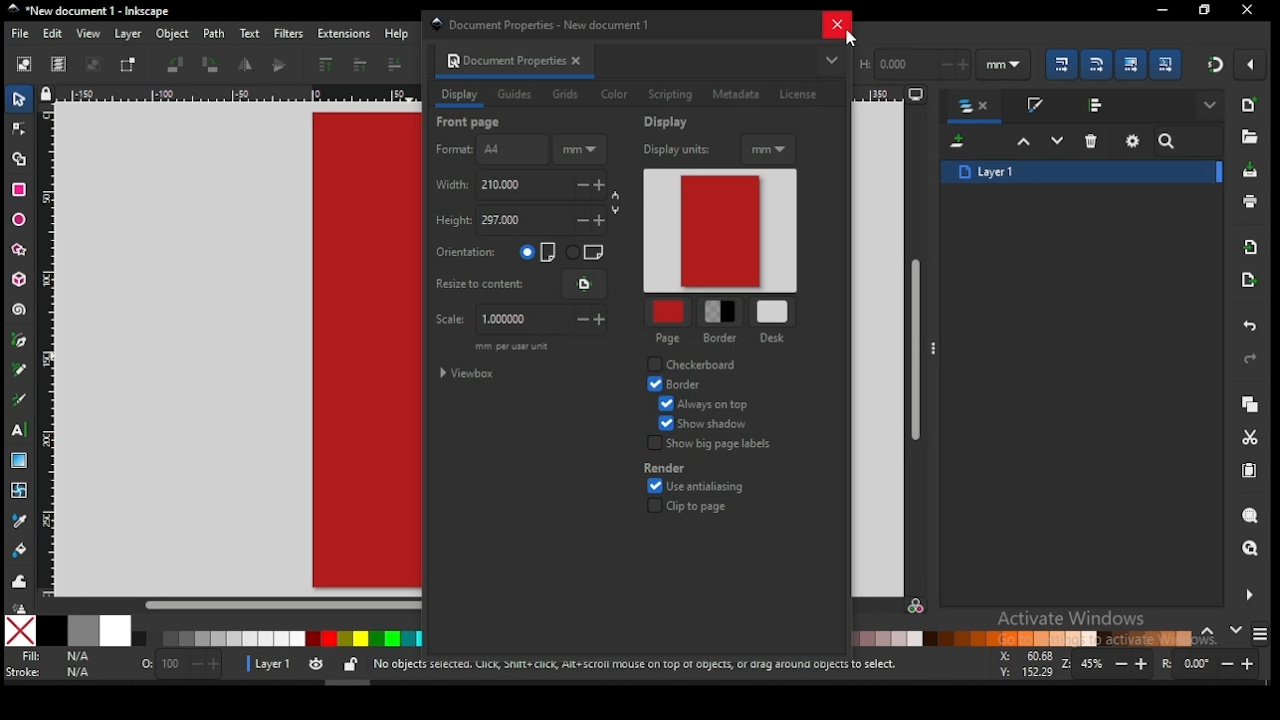  What do you see at coordinates (917, 348) in the screenshot?
I see `scroll bar` at bounding box center [917, 348].